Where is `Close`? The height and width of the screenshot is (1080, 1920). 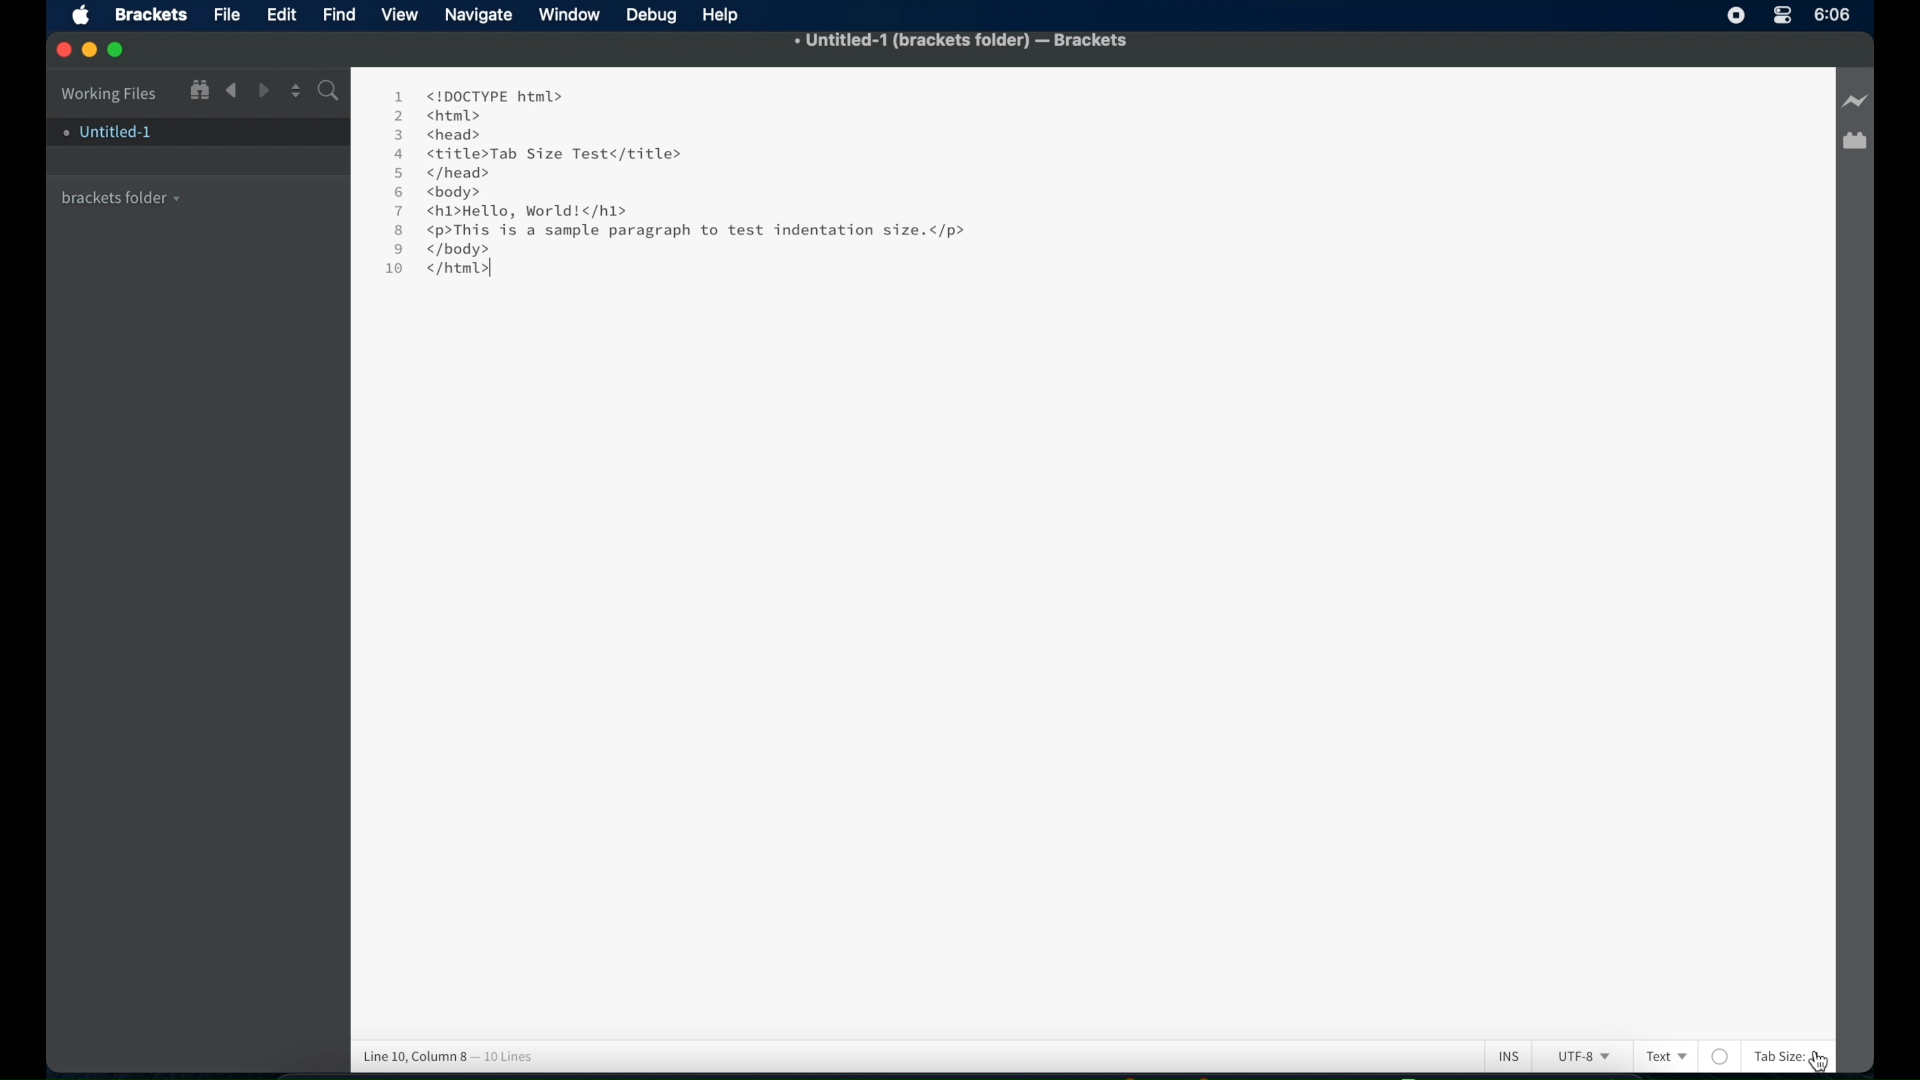 Close is located at coordinates (64, 51).